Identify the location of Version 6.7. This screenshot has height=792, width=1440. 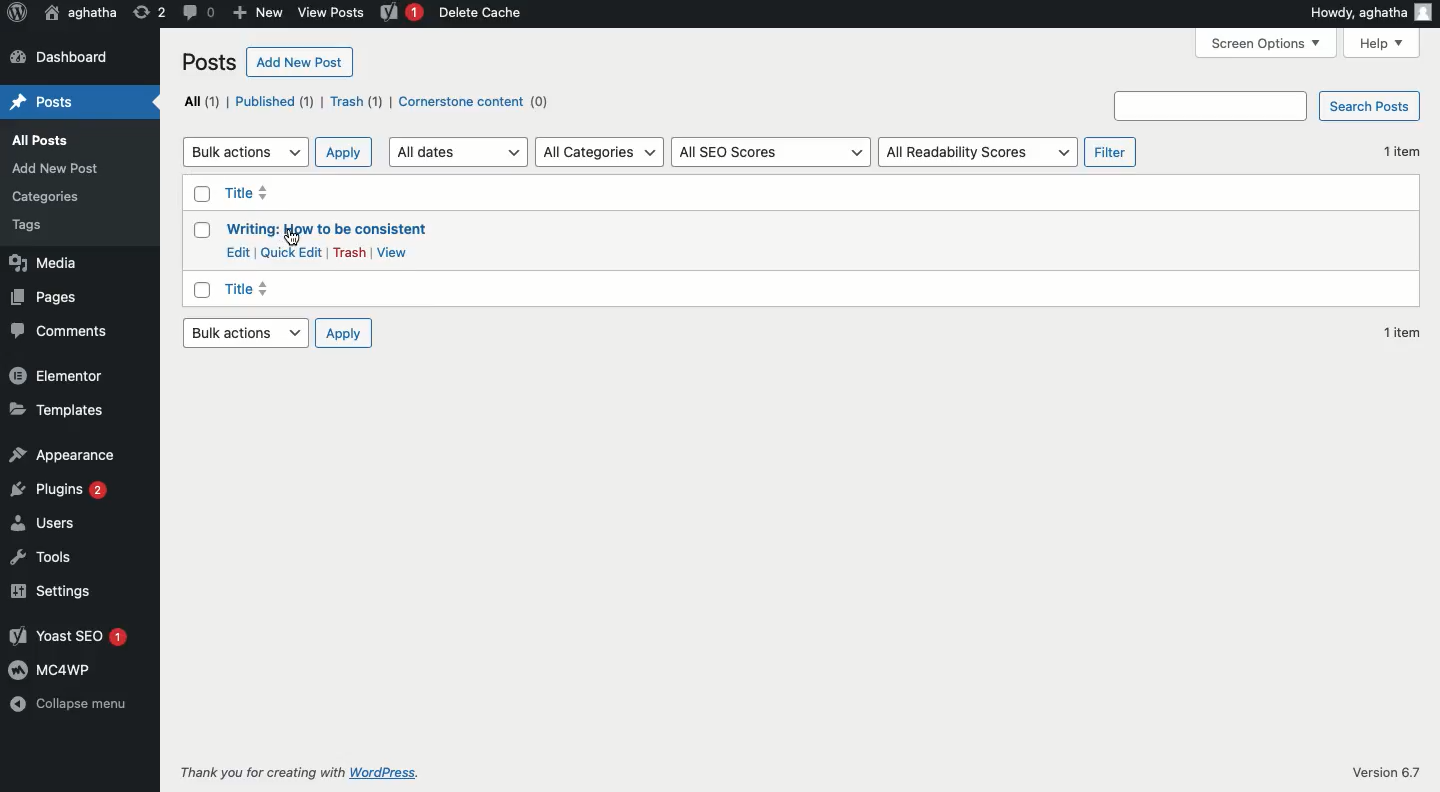
(1378, 773).